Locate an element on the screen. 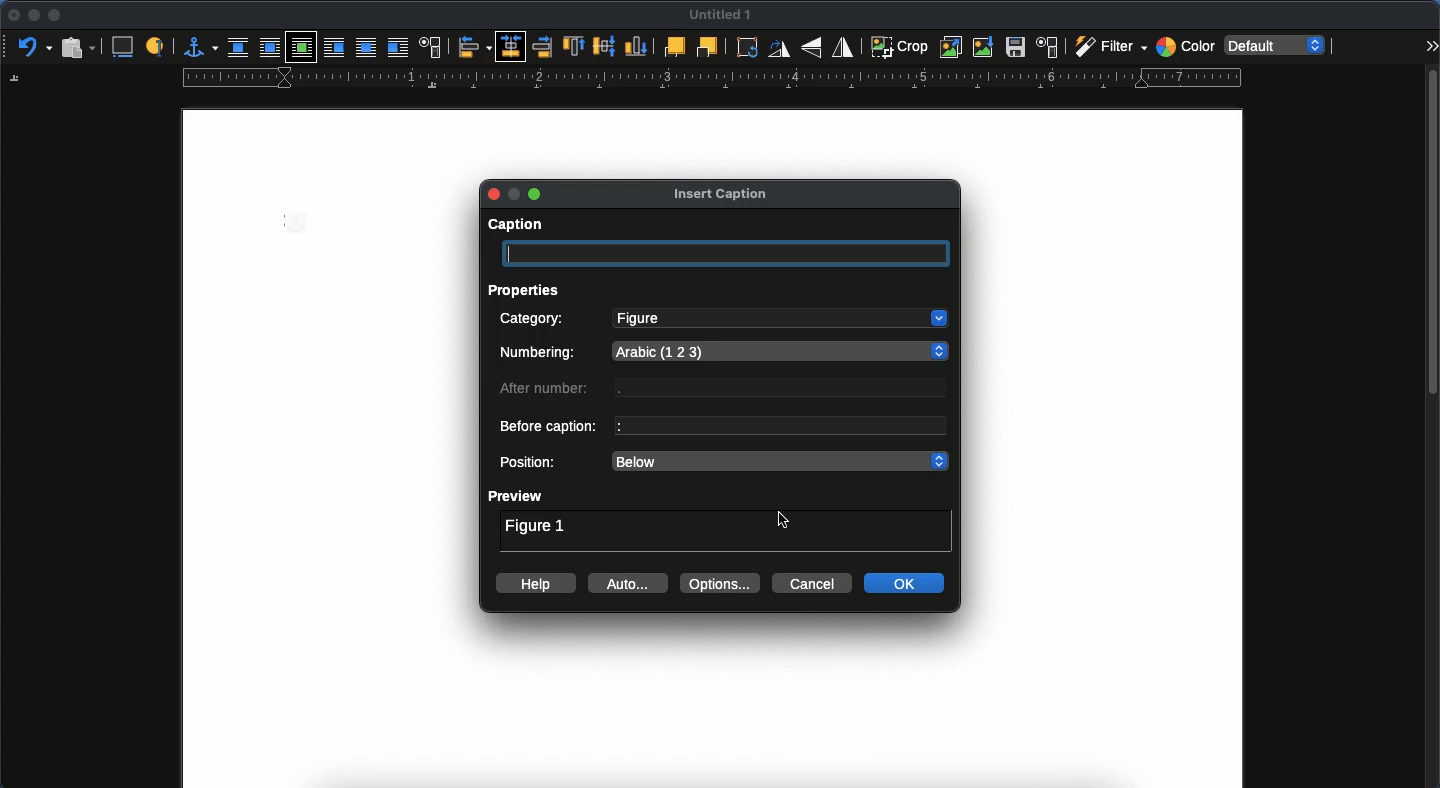 The height and width of the screenshot is (788, 1440). flip vertically is located at coordinates (812, 47).